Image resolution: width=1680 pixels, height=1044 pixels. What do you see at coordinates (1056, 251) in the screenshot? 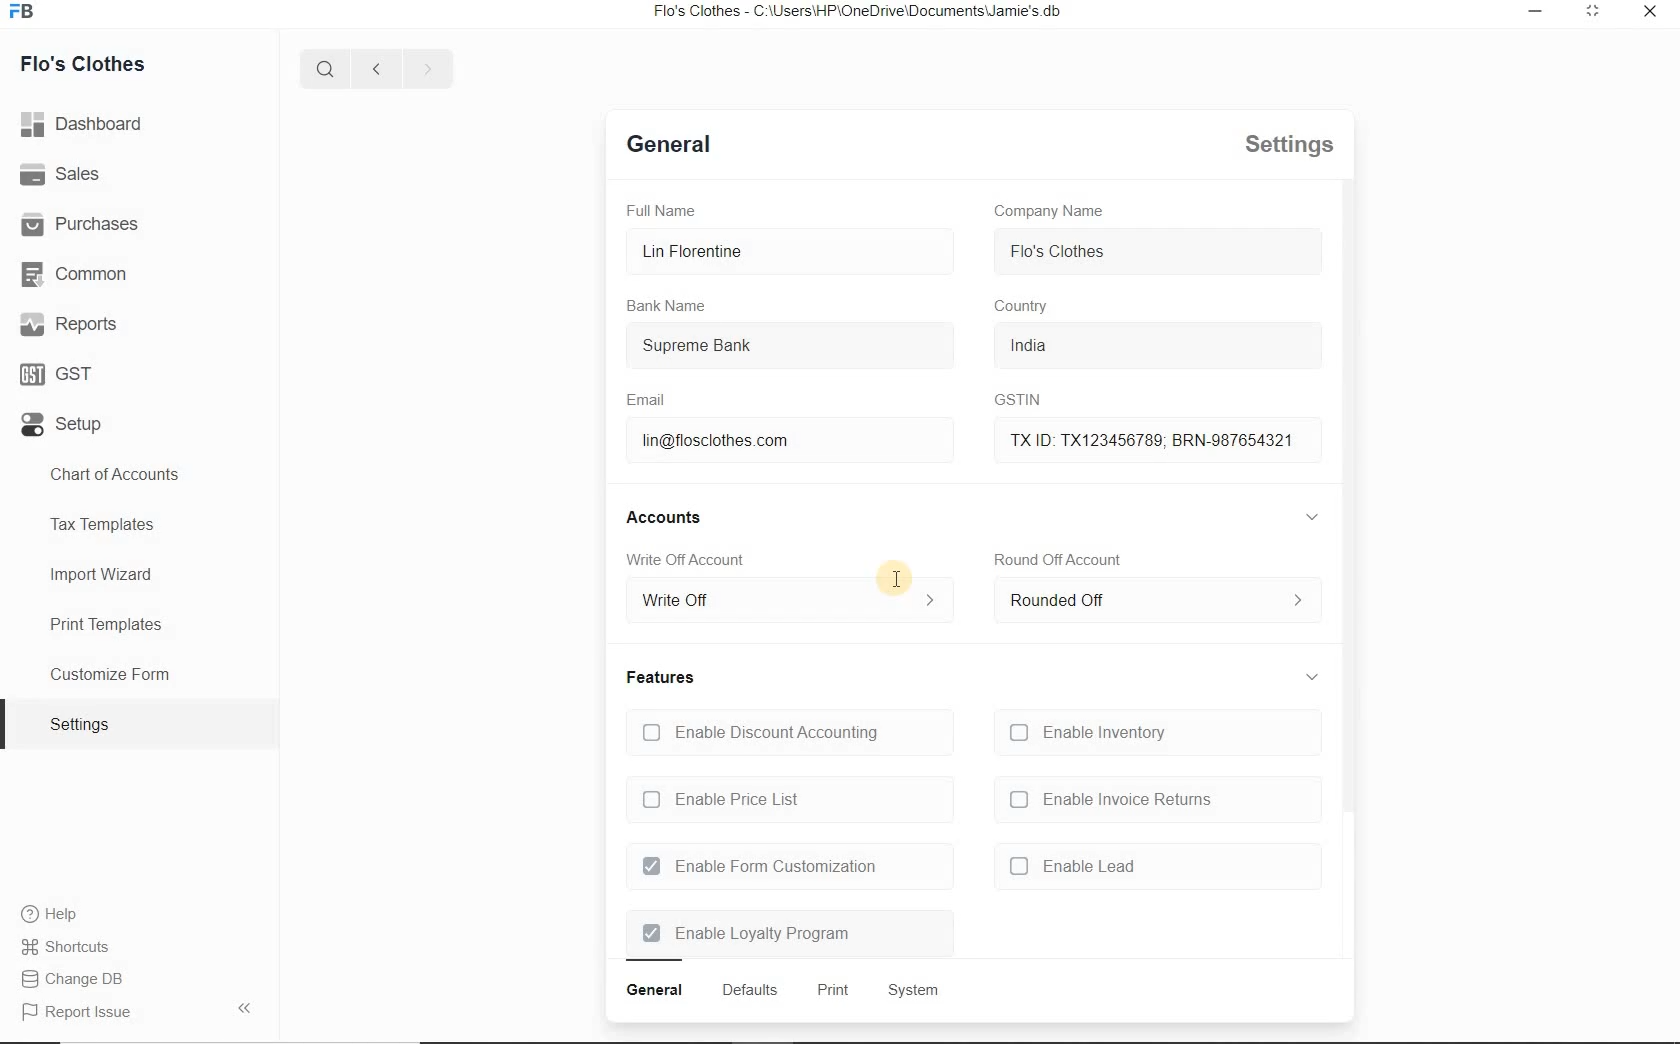
I see `Flo's Clothes` at bounding box center [1056, 251].